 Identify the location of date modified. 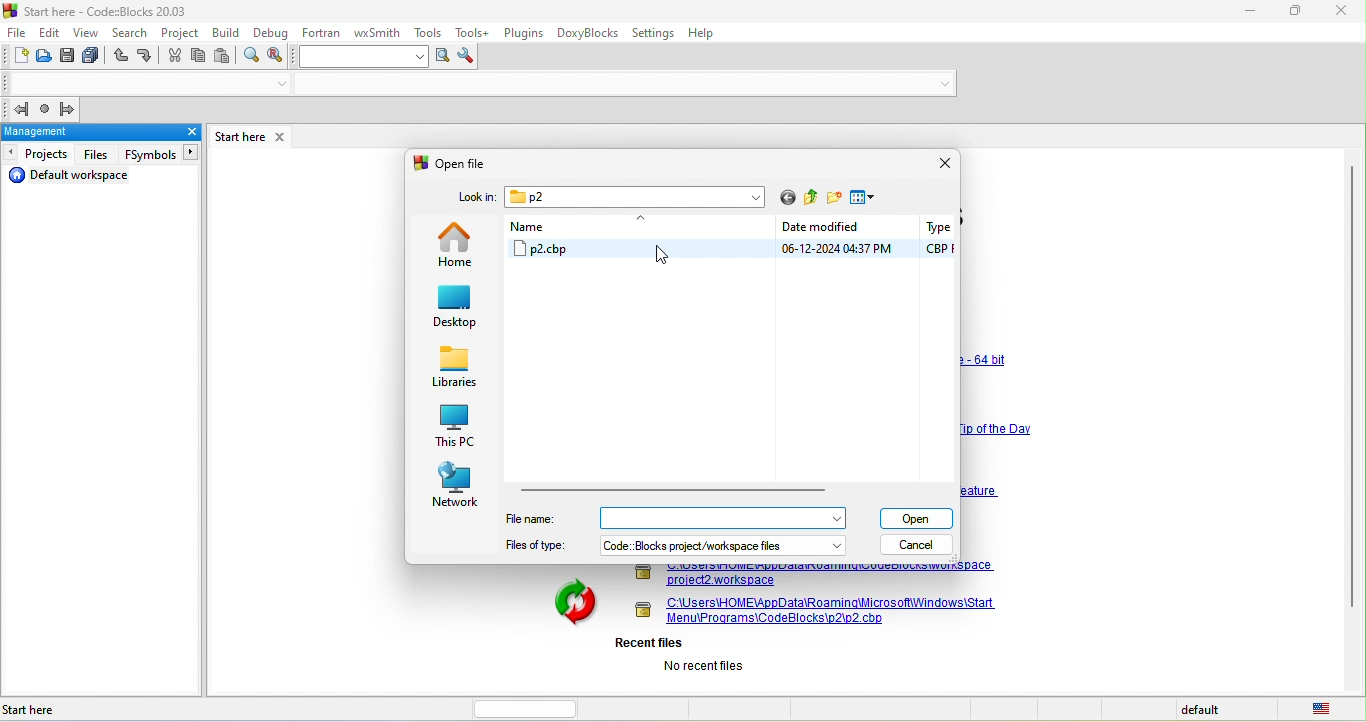
(840, 237).